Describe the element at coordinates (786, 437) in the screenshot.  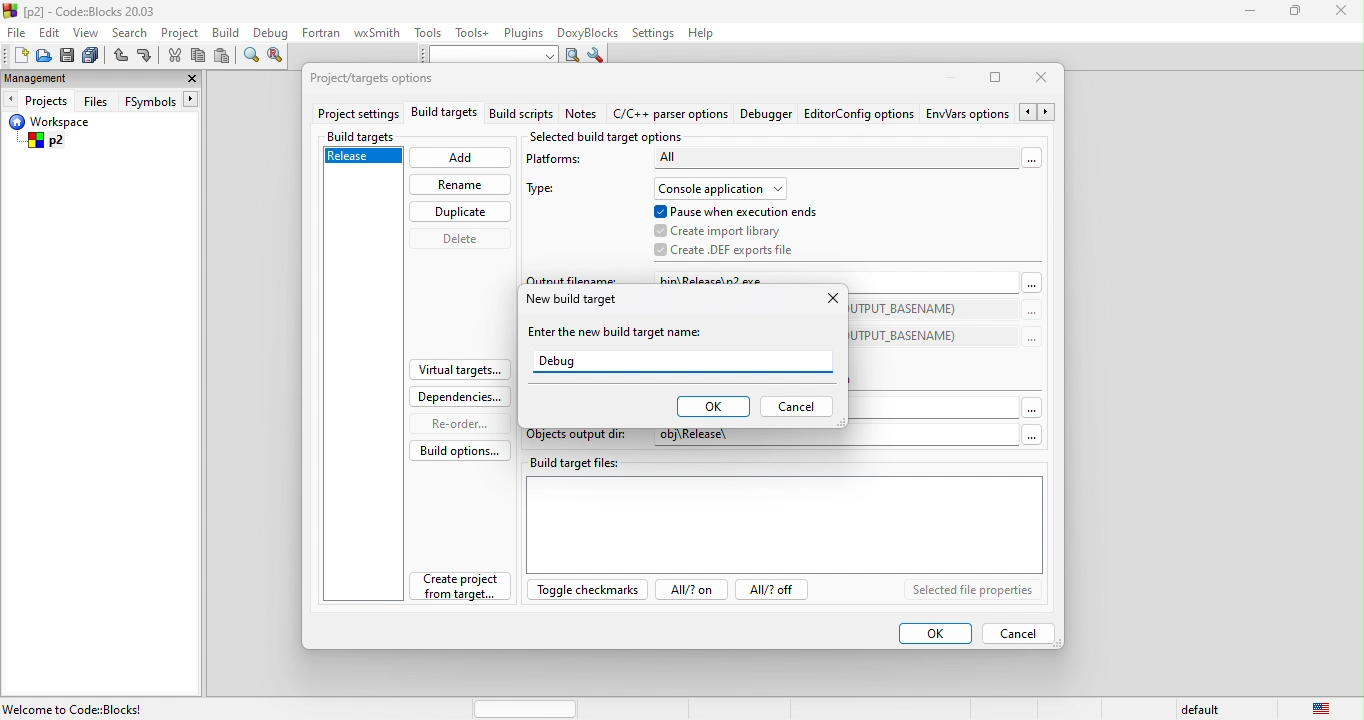
I see `objects output dir: obj\Release\` at that location.